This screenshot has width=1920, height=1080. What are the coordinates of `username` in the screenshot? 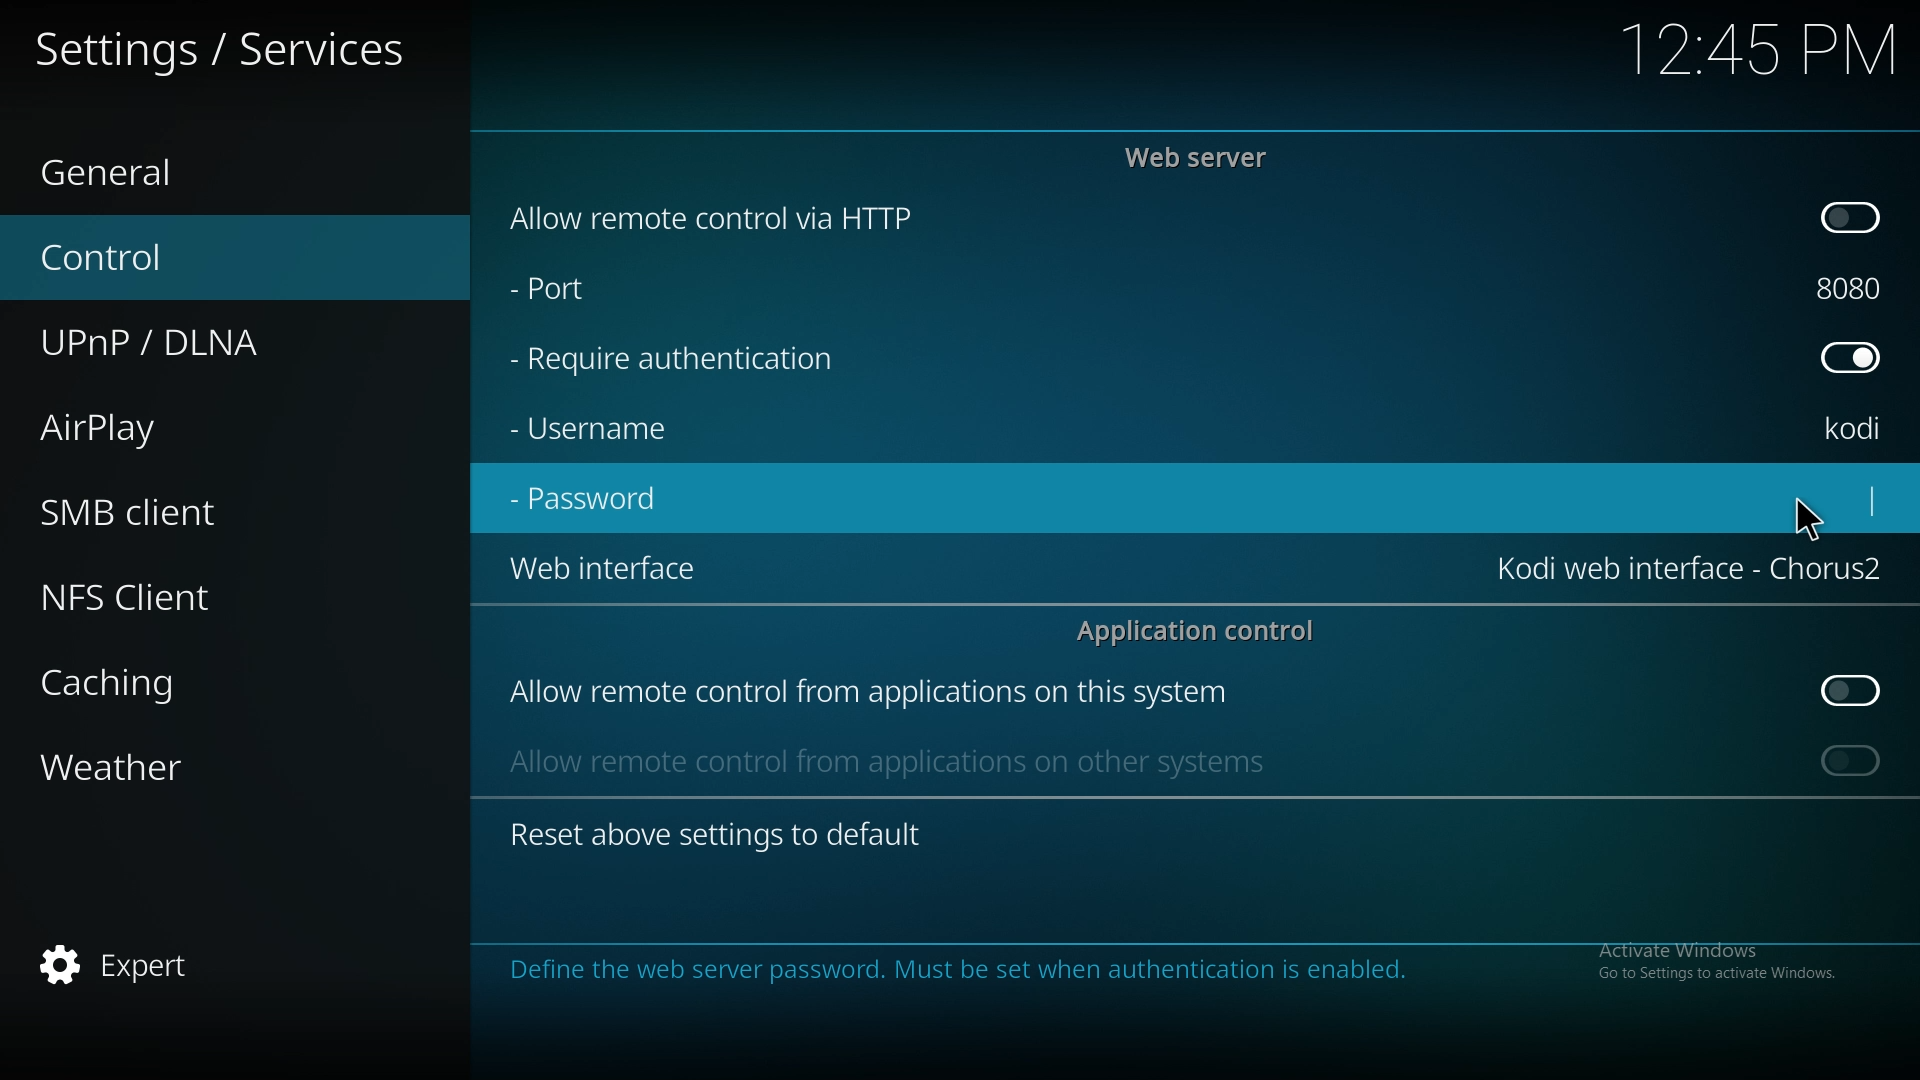 It's located at (592, 429).